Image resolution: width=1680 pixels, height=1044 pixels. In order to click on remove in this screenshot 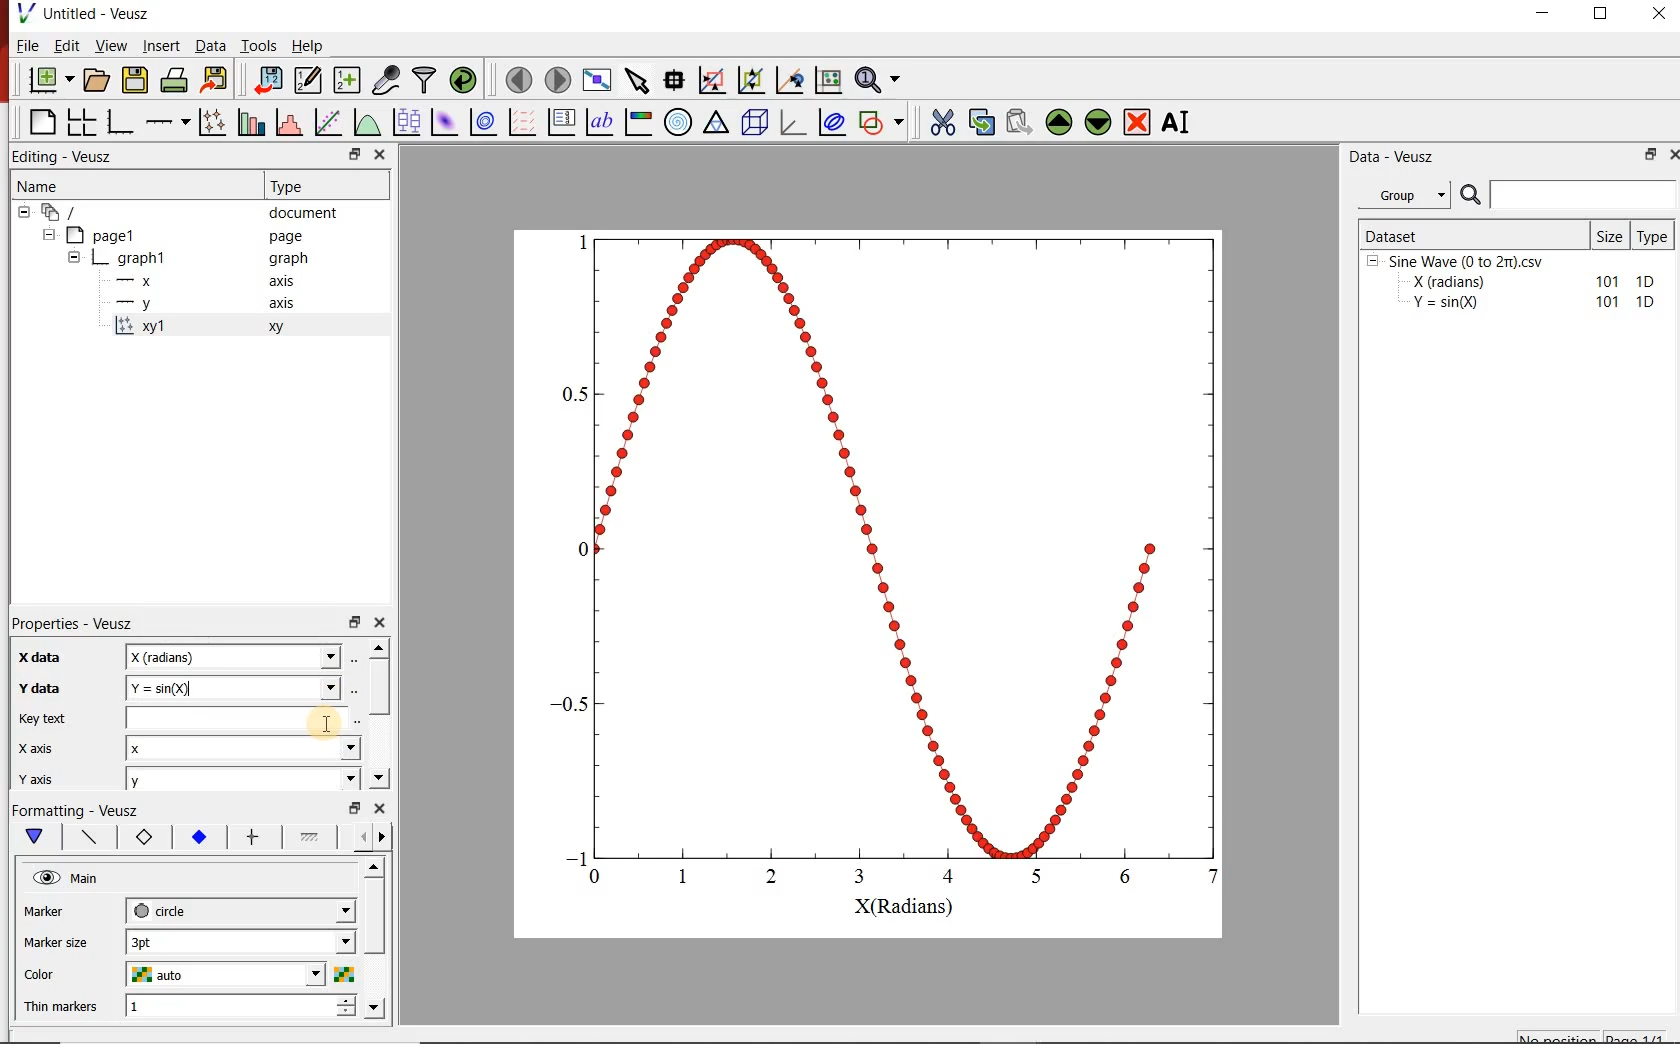, I will do `click(1137, 122)`.